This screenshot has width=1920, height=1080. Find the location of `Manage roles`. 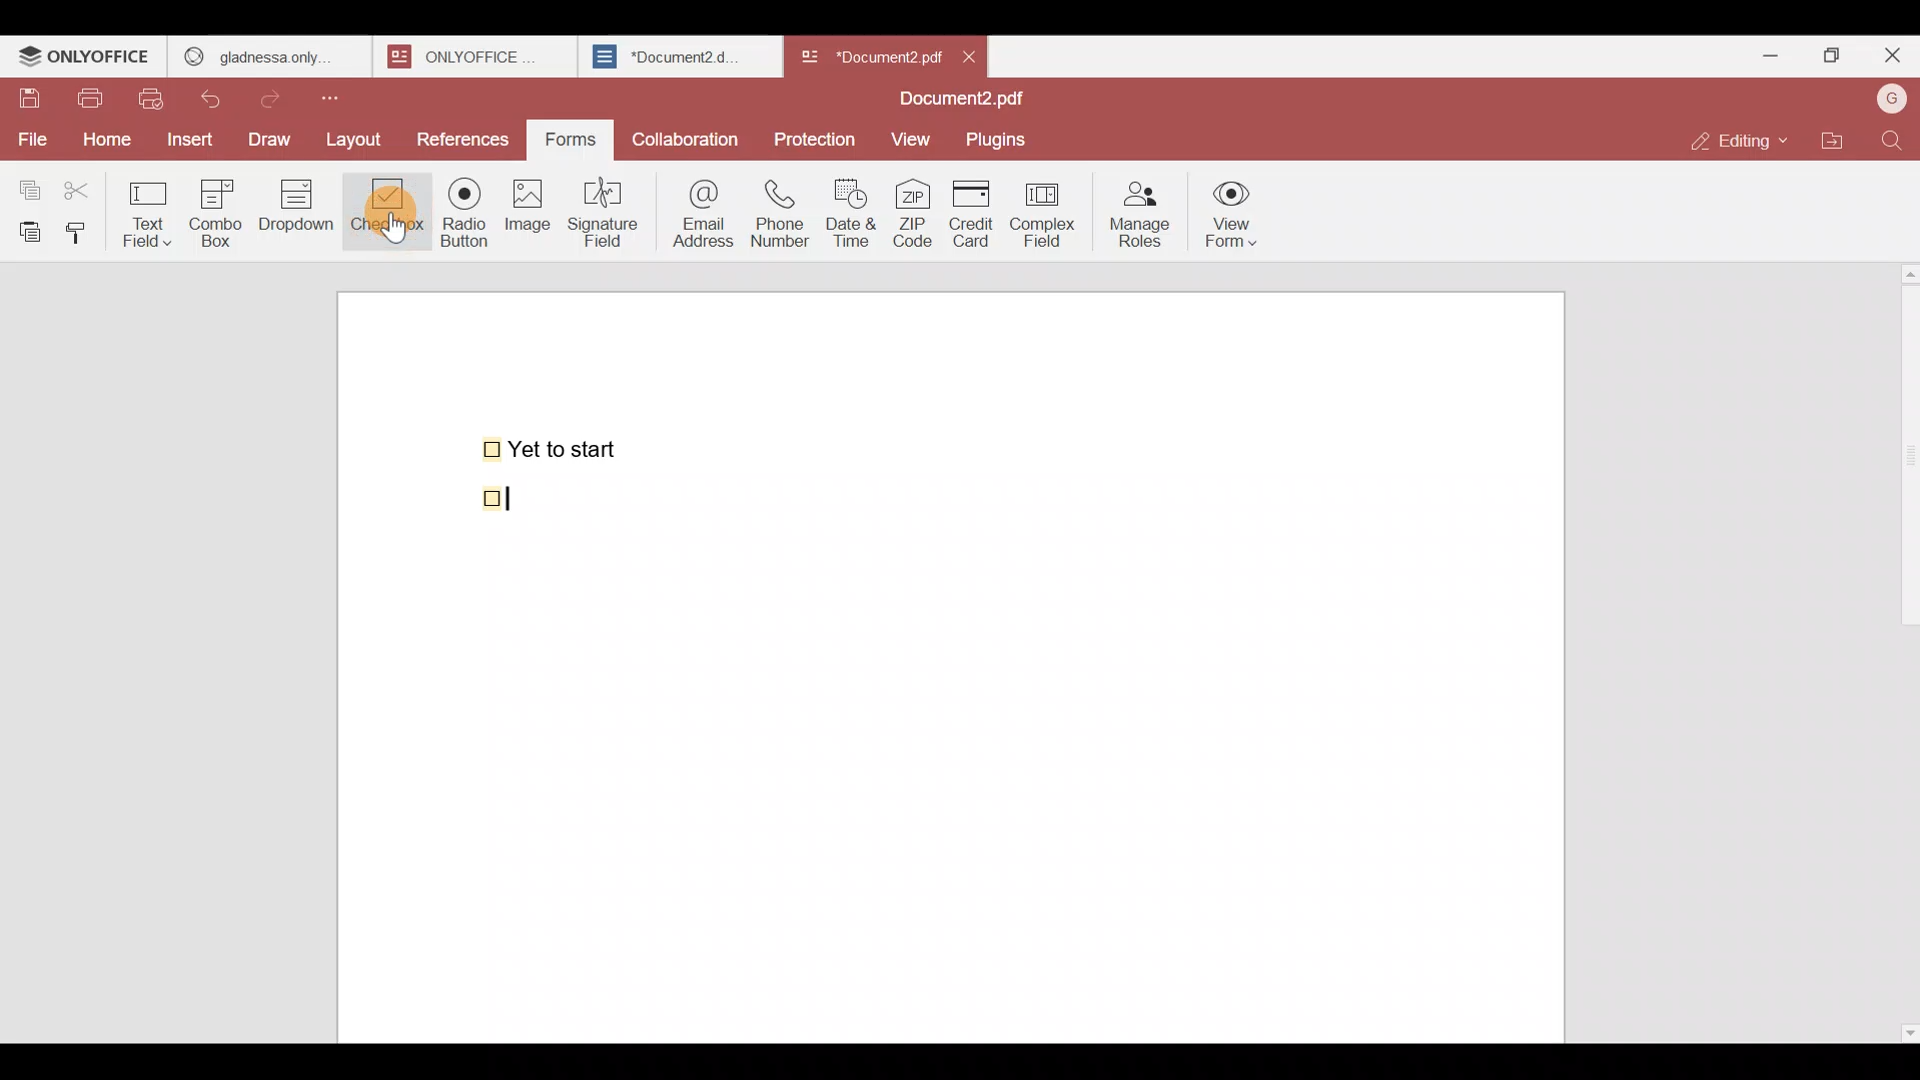

Manage roles is located at coordinates (1140, 209).